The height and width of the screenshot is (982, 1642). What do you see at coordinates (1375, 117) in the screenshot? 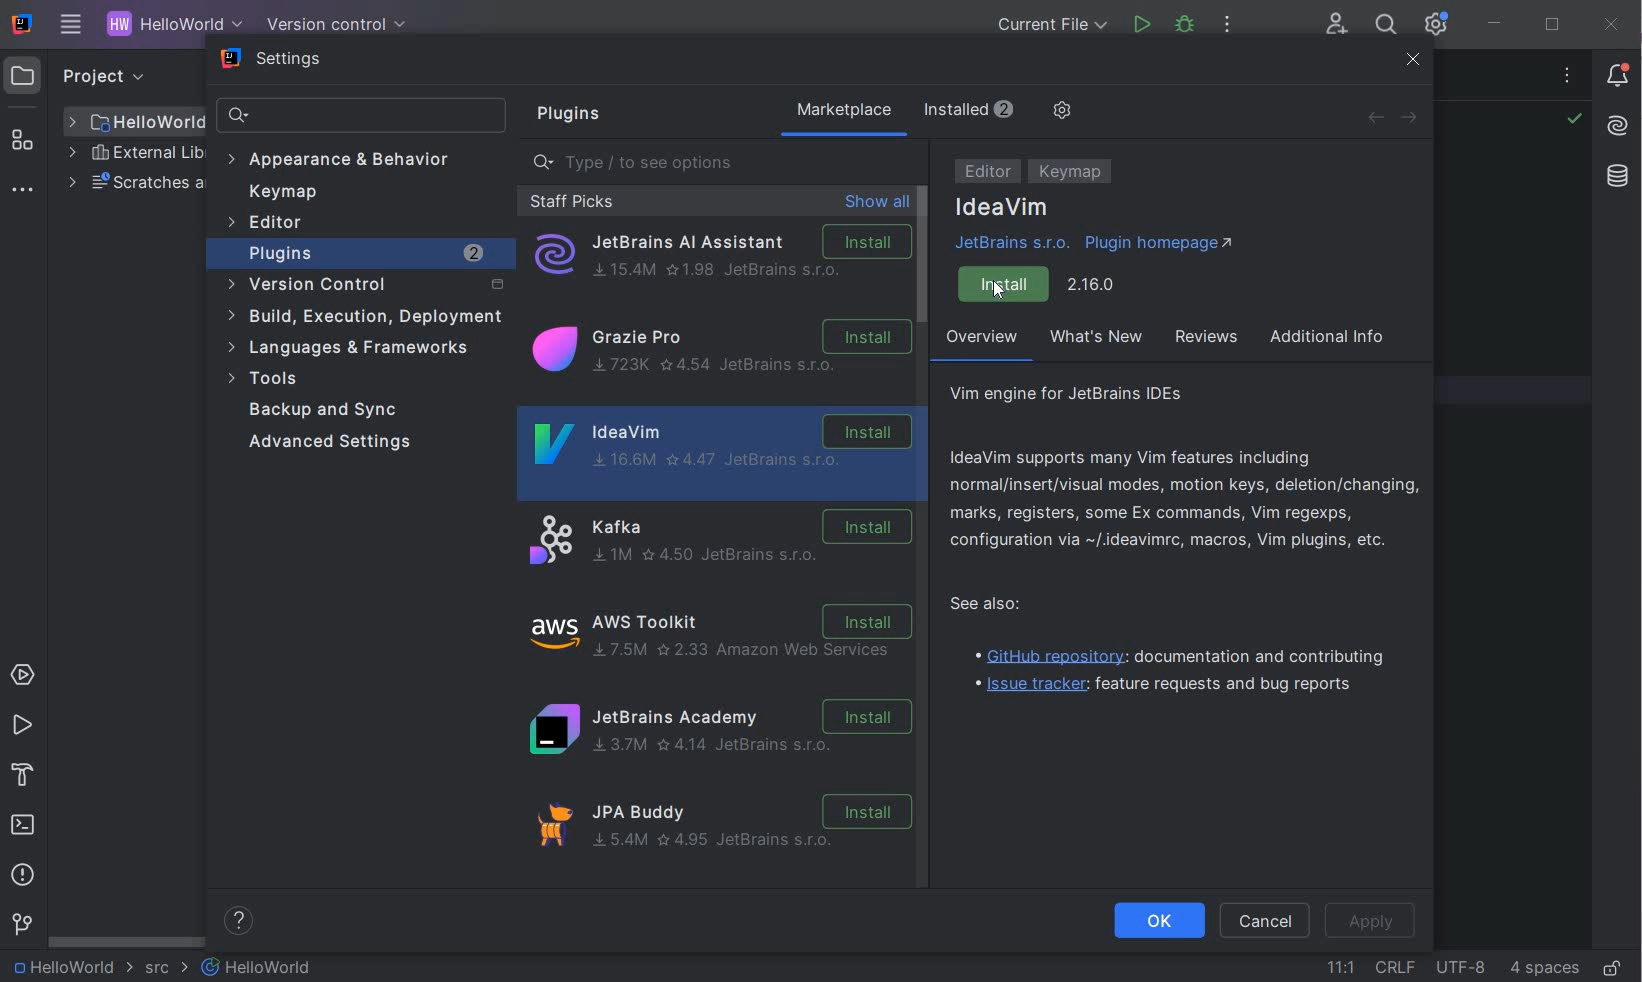
I see `BACK` at bounding box center [1375, 117].